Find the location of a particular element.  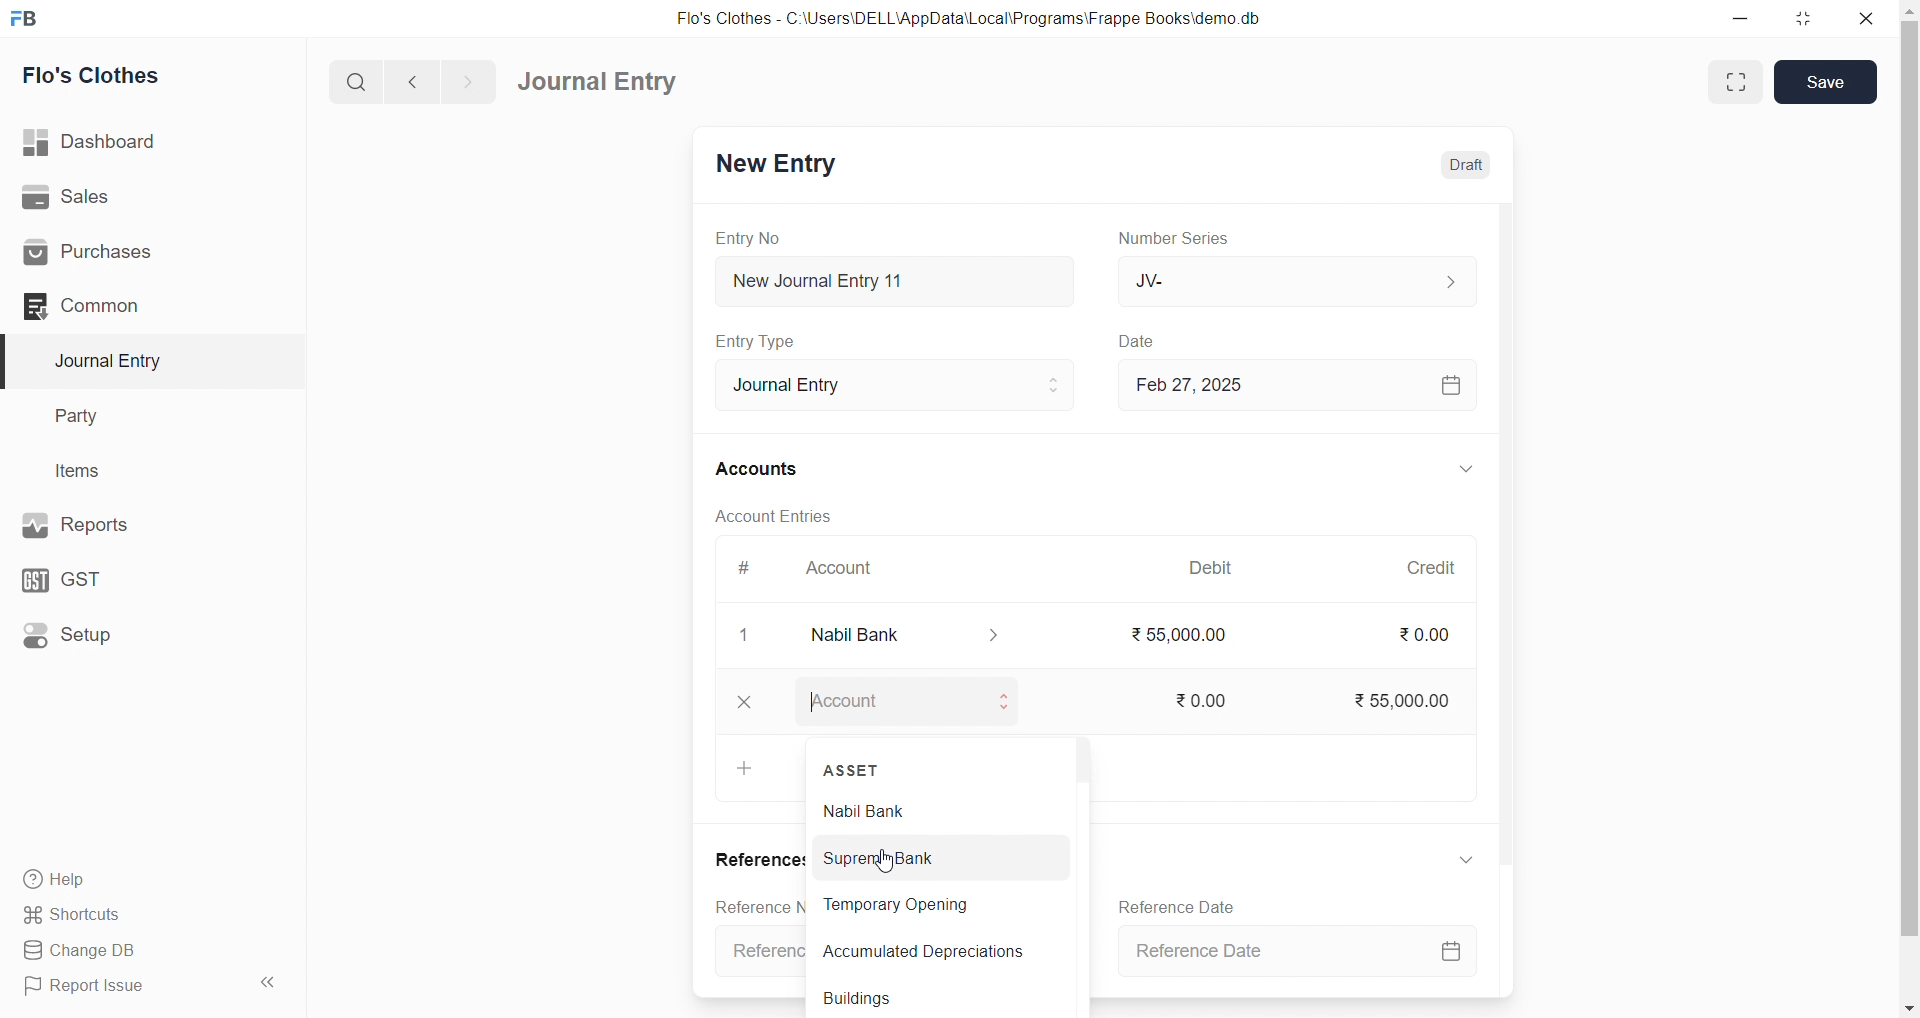

₹0.00 is located at coordinates (1207, 701).